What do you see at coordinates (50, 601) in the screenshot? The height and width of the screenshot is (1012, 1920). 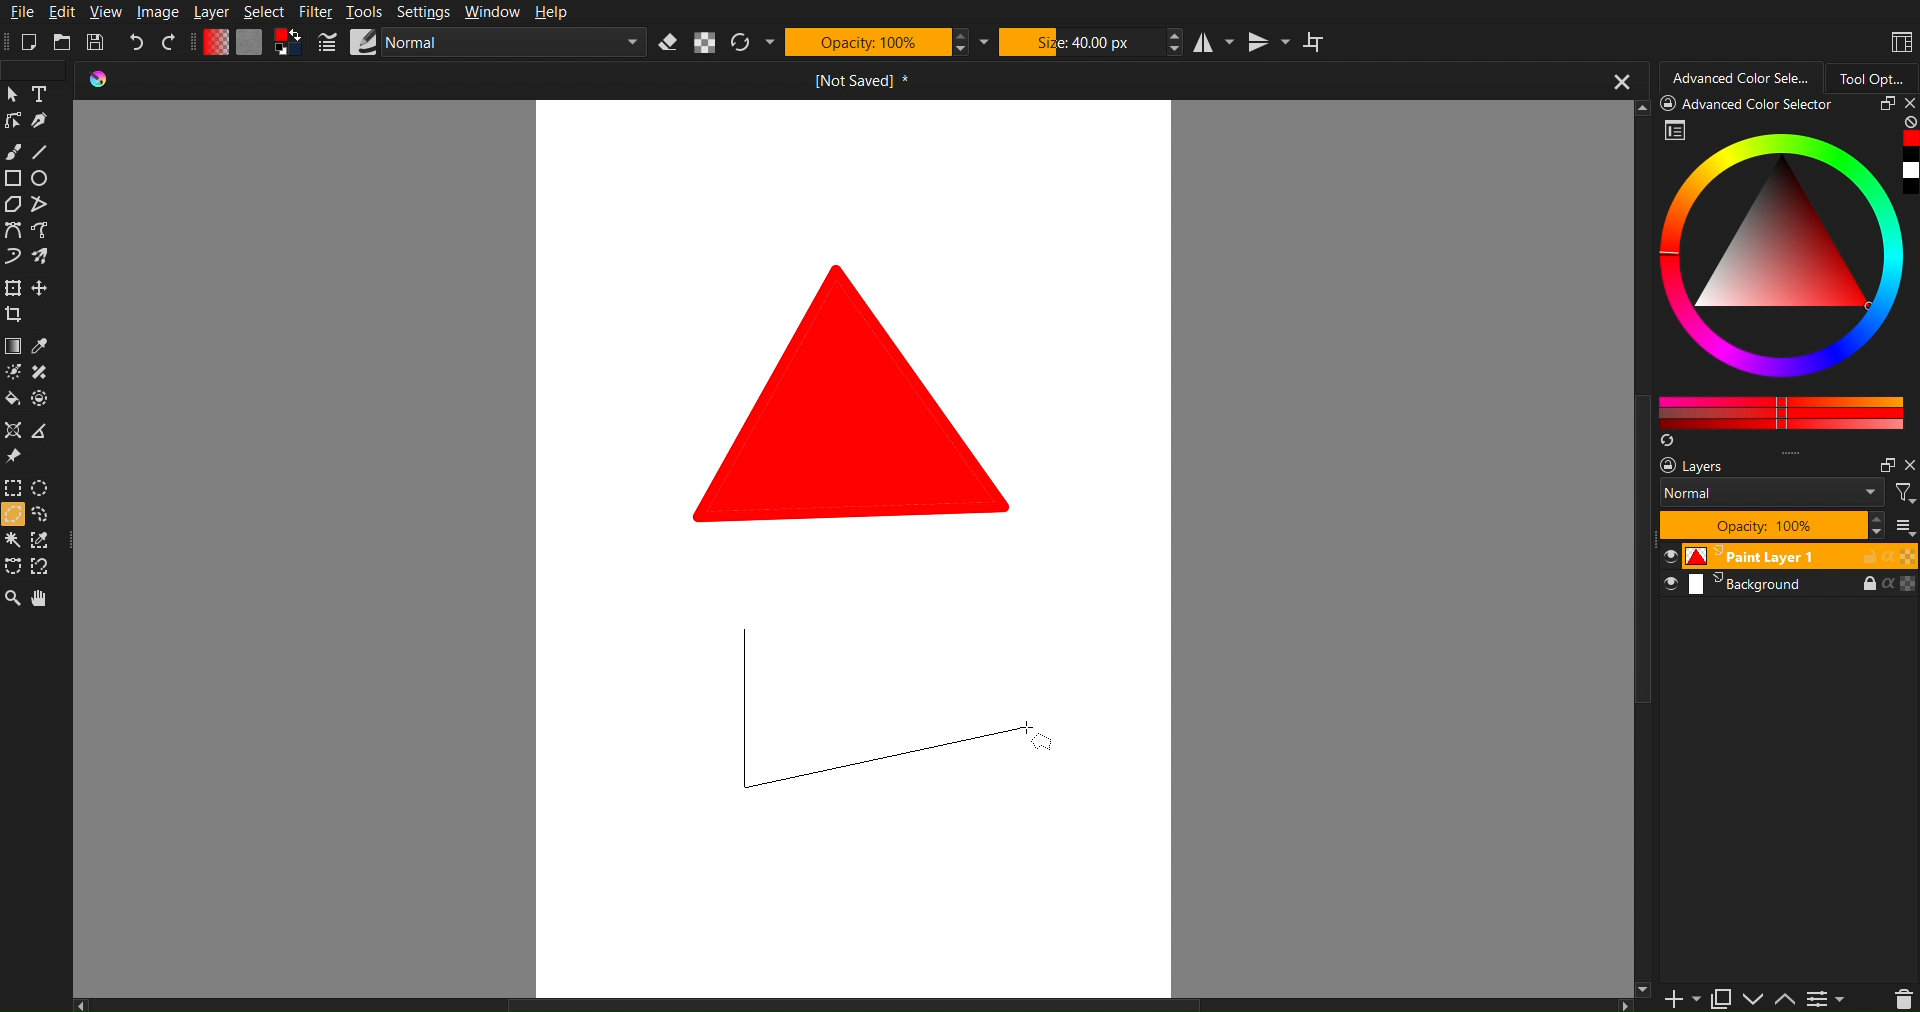 I see `Pan` at bounding box center [50, 601].